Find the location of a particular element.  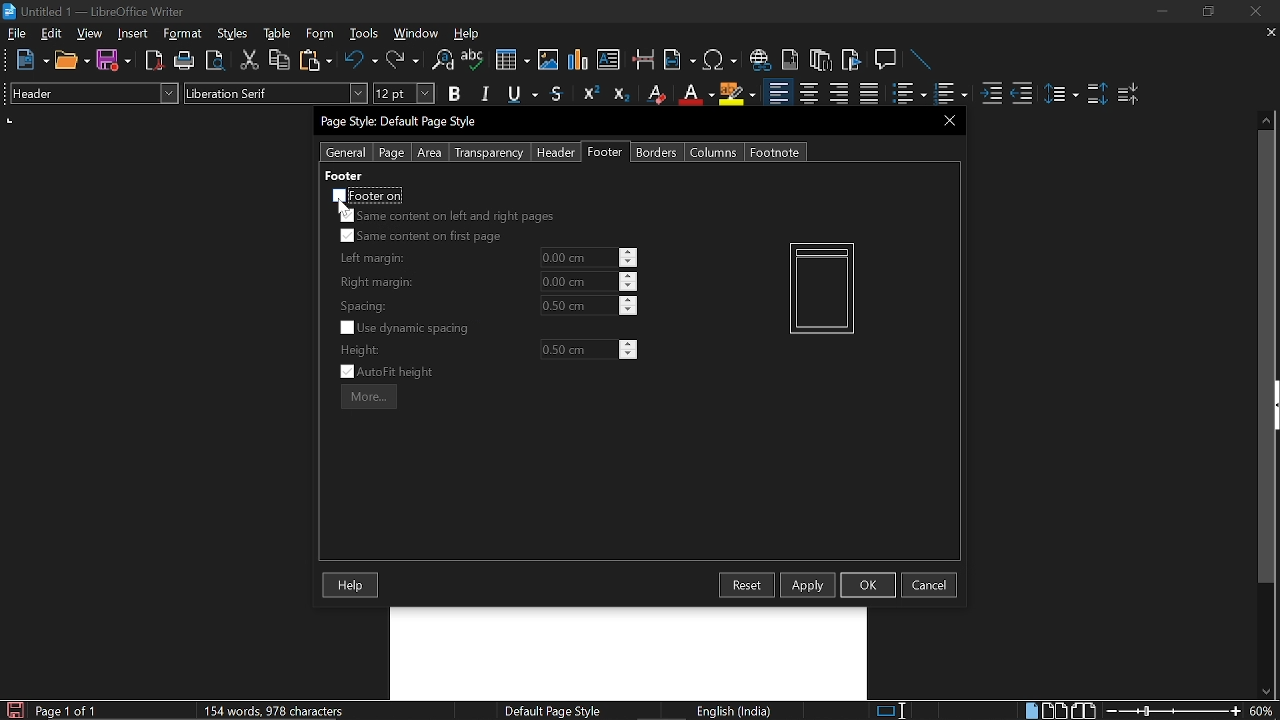

insert diagram is located at coordinates (578, 60).